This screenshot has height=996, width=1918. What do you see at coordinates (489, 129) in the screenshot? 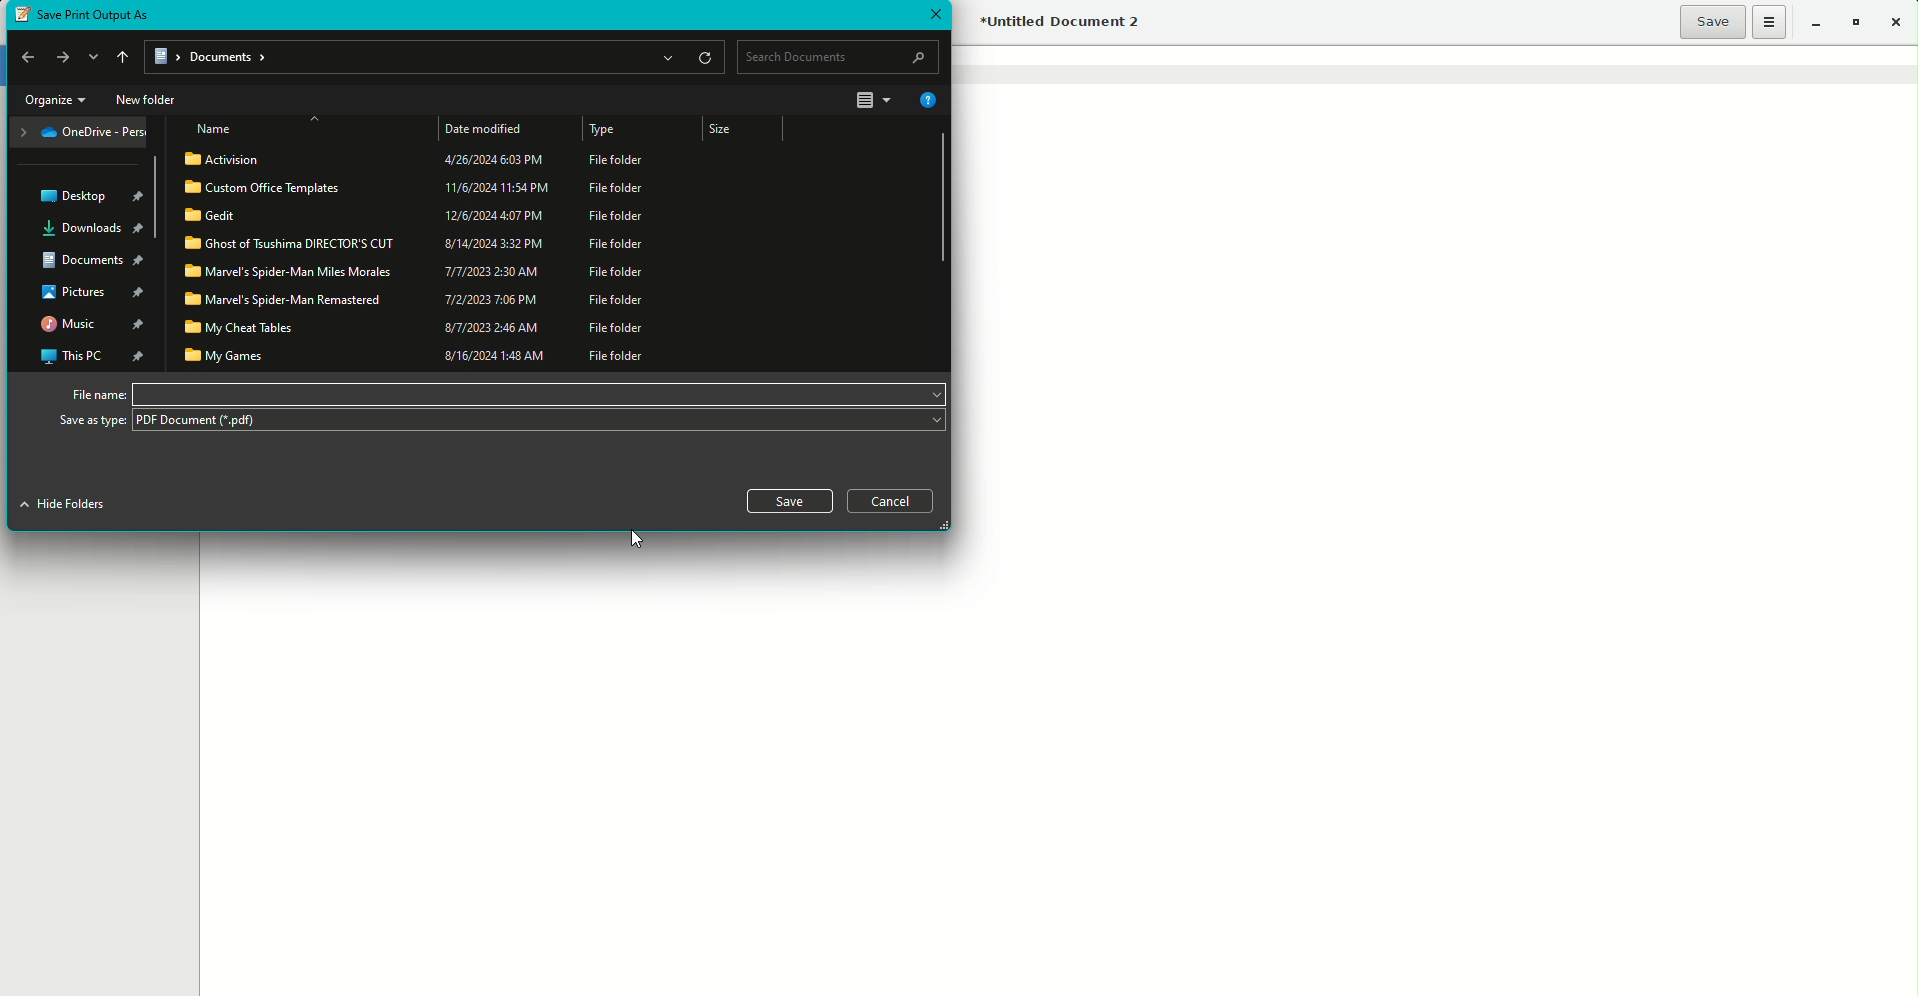
I see `Date modified` at bounding box center [489, 129].